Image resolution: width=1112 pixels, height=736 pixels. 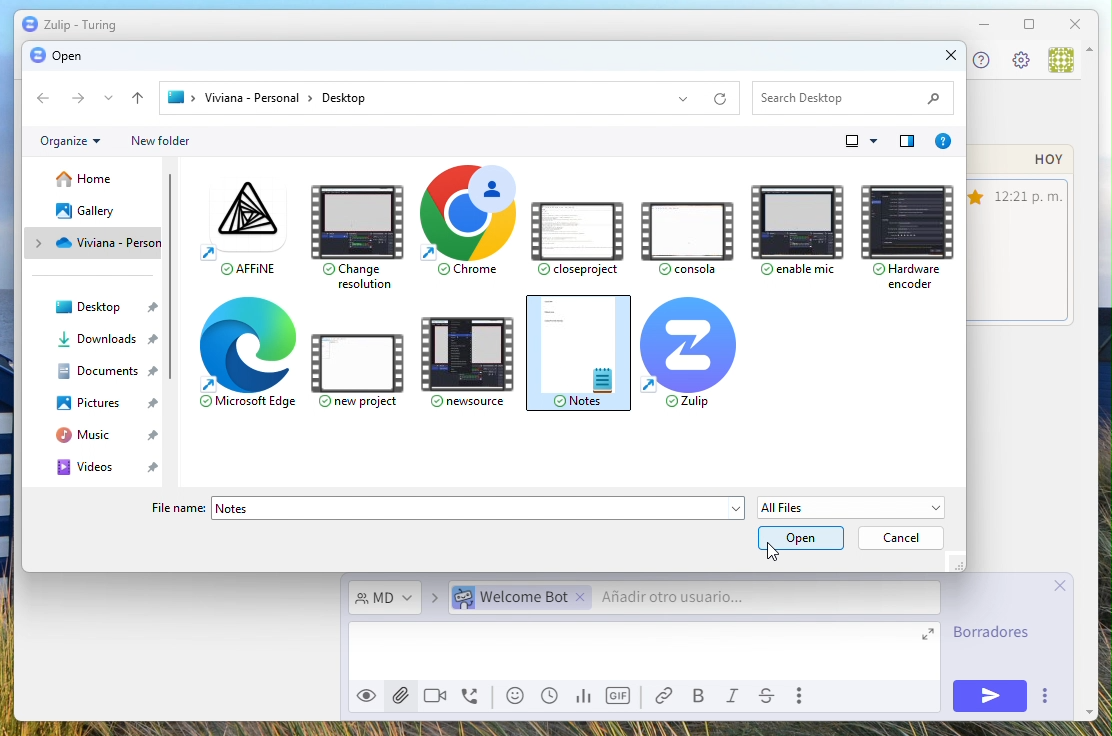 I want to click on Zulip, so click(x=69, y=25).